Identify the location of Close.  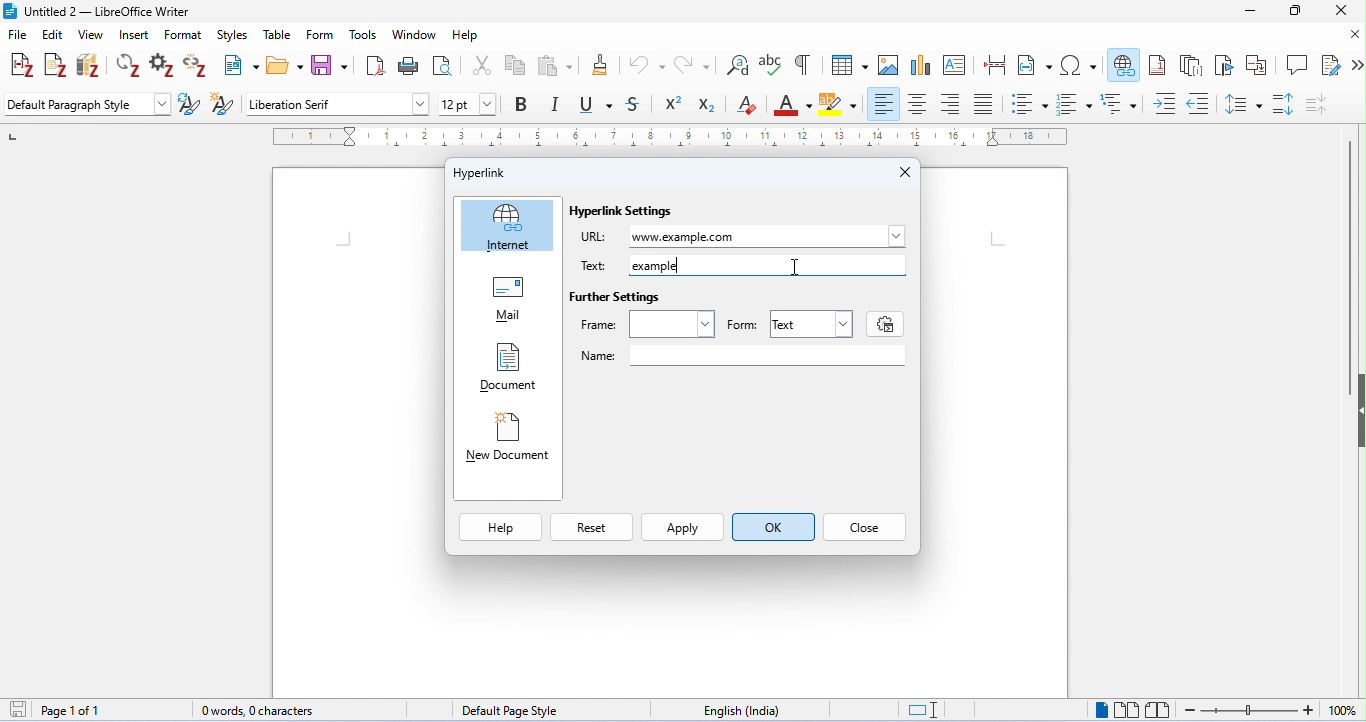
(871, 526).